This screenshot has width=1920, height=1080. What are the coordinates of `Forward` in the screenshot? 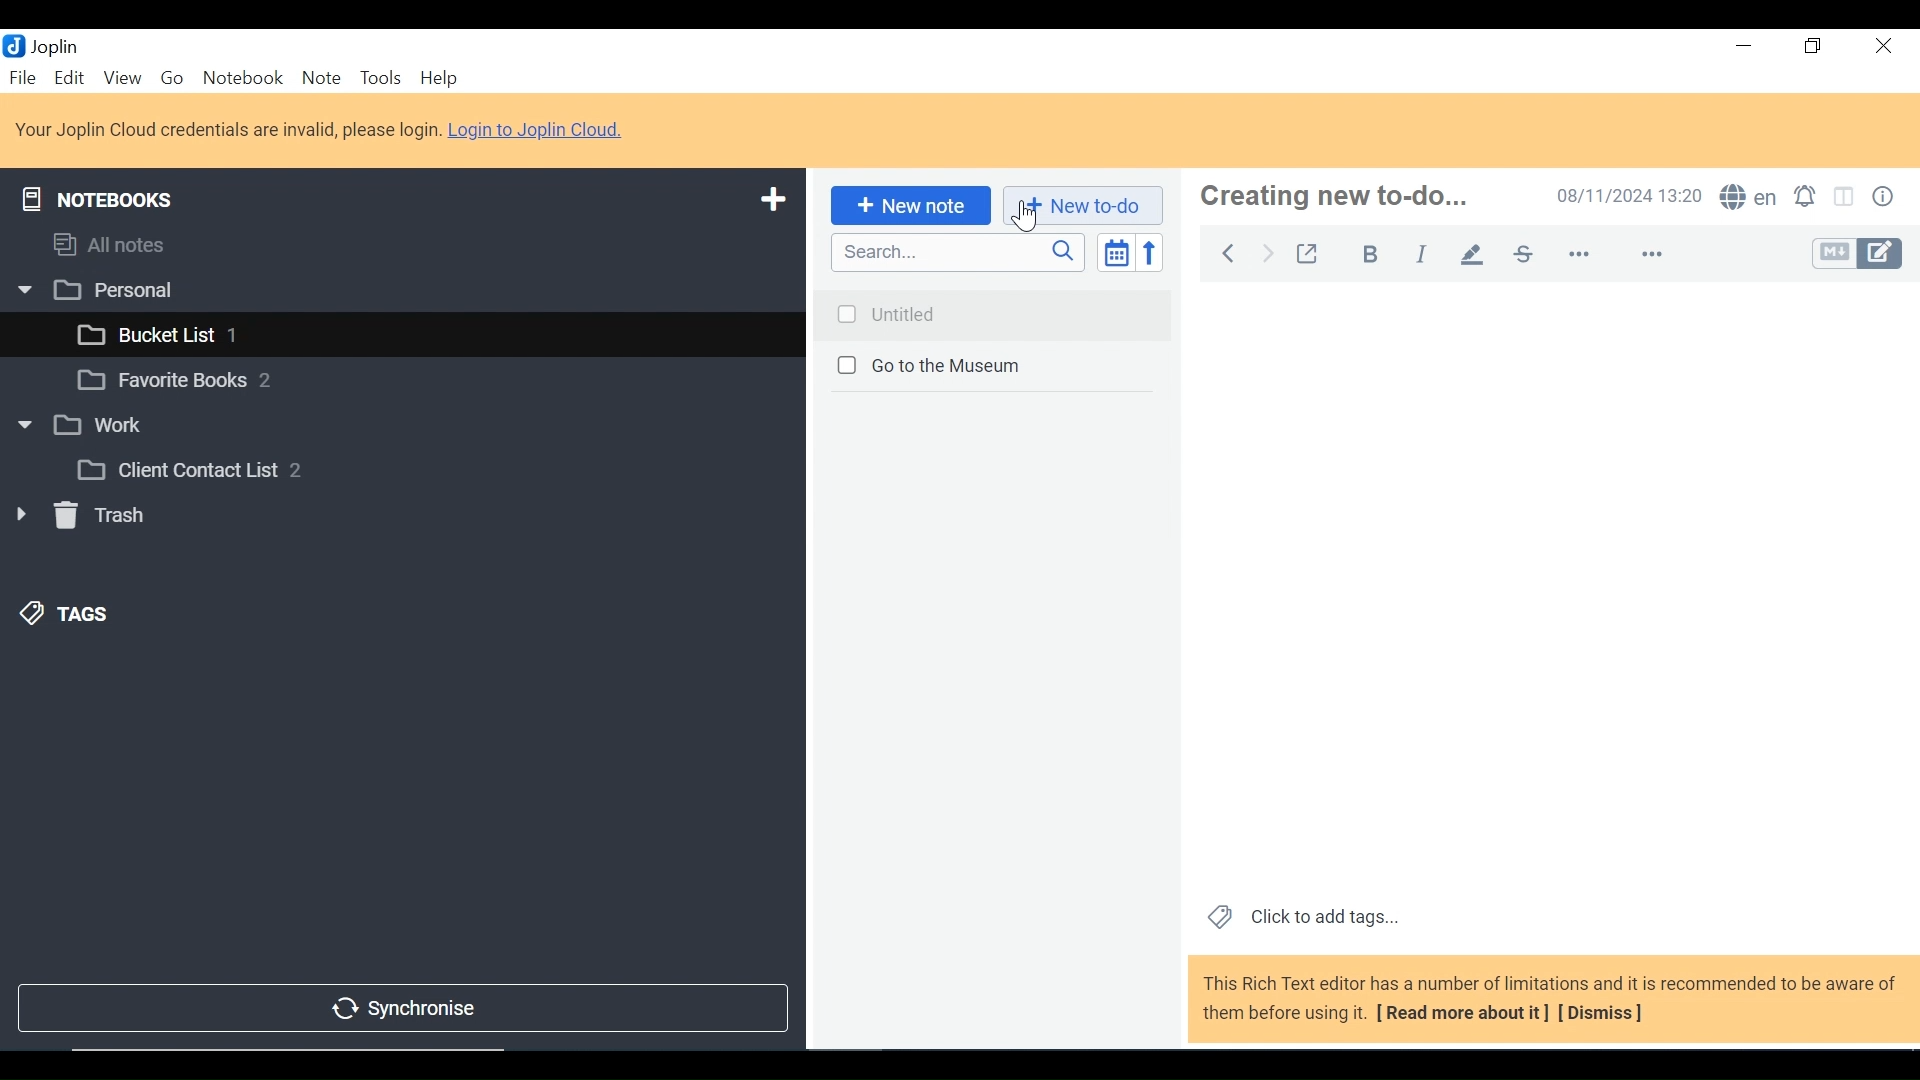 It's located at (1269, 251).